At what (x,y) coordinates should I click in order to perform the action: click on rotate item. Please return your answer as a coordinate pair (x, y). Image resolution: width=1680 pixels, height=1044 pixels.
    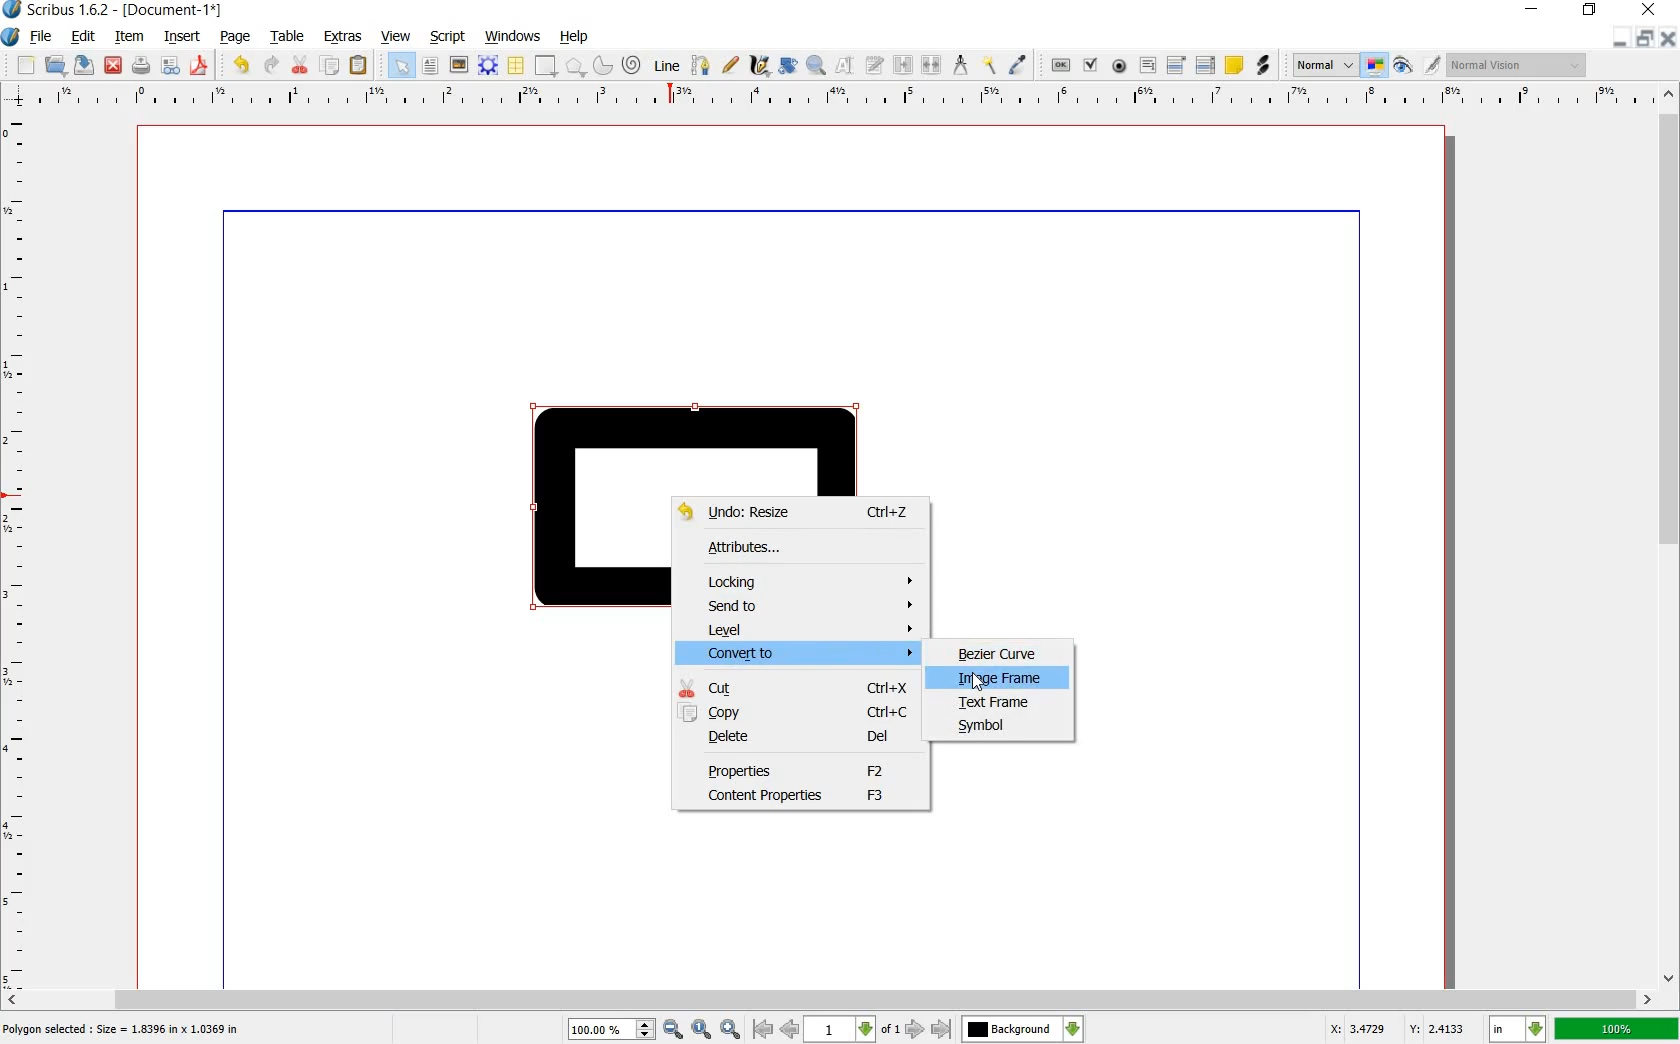
    Looking at the image, I should click on (788, 65).